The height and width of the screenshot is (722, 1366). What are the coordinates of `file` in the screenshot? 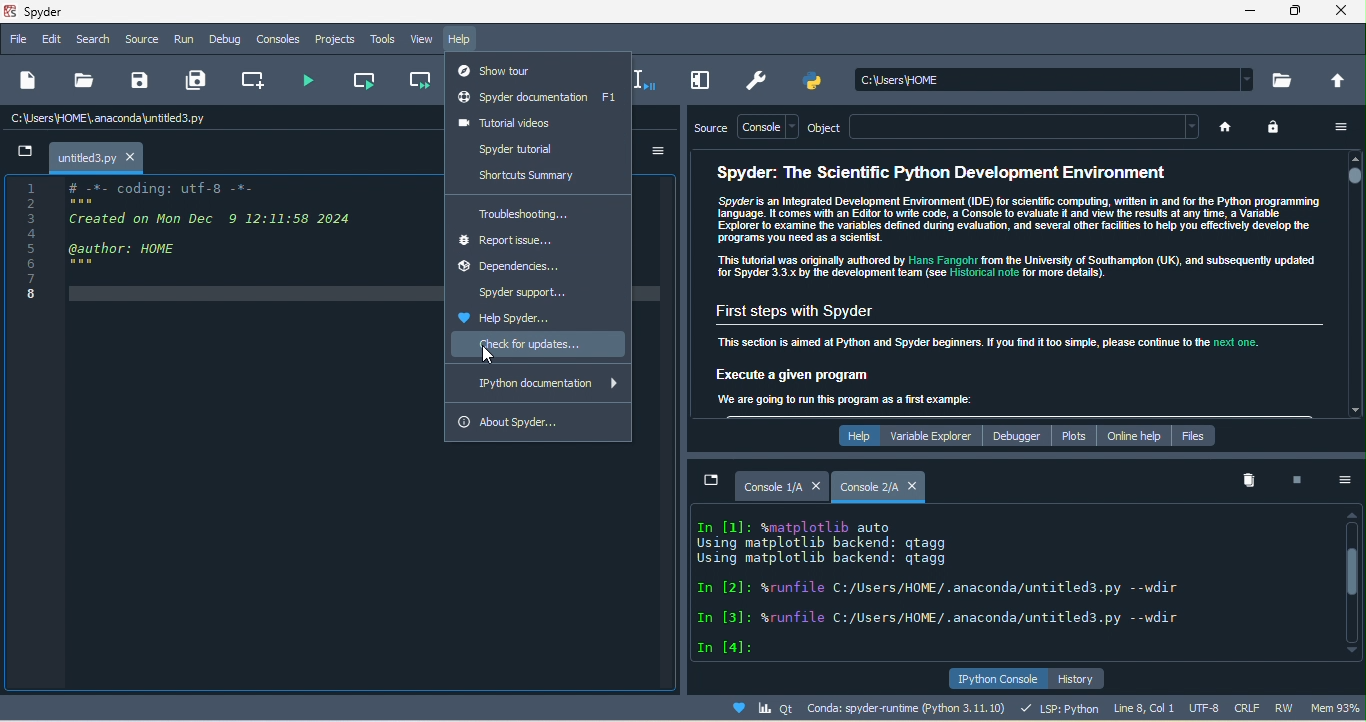 It's located at (18, 41).